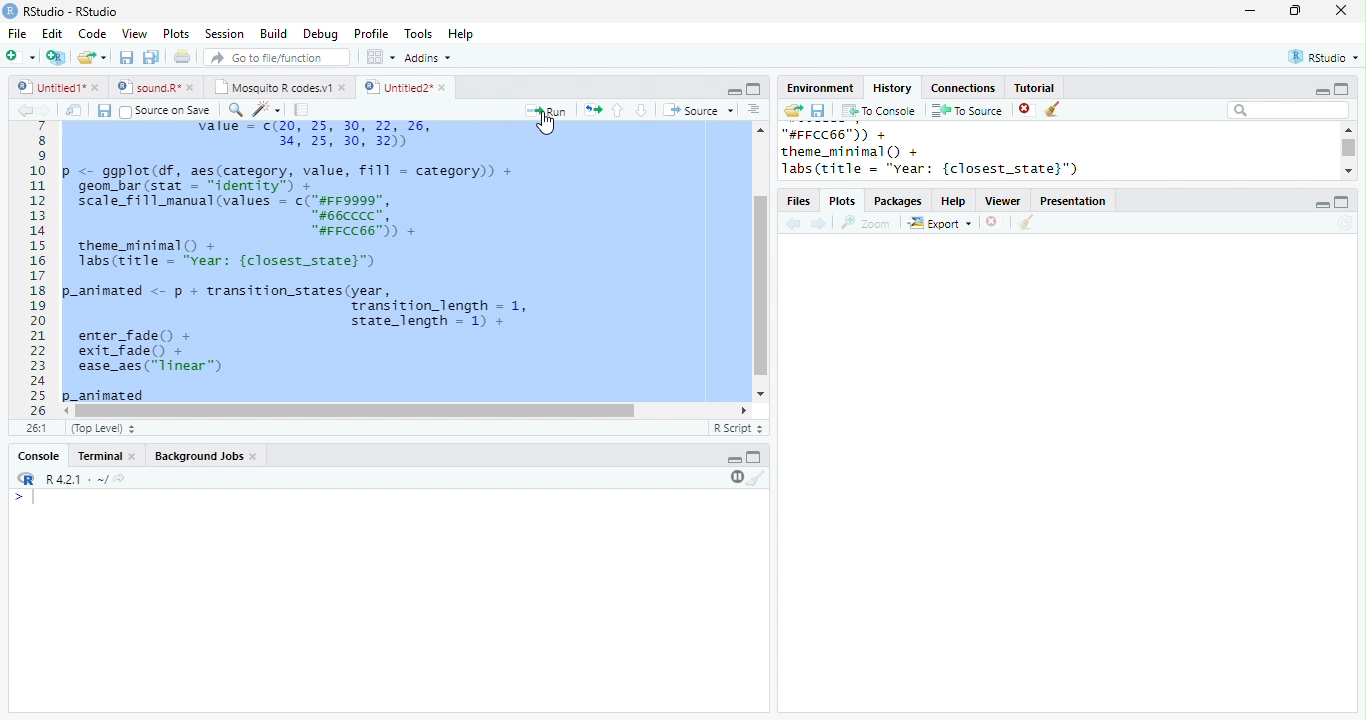  What do you see at coordinates (198, 456) in the screenshot?
I see `Background Jobs` at bounding box center [198, 456].